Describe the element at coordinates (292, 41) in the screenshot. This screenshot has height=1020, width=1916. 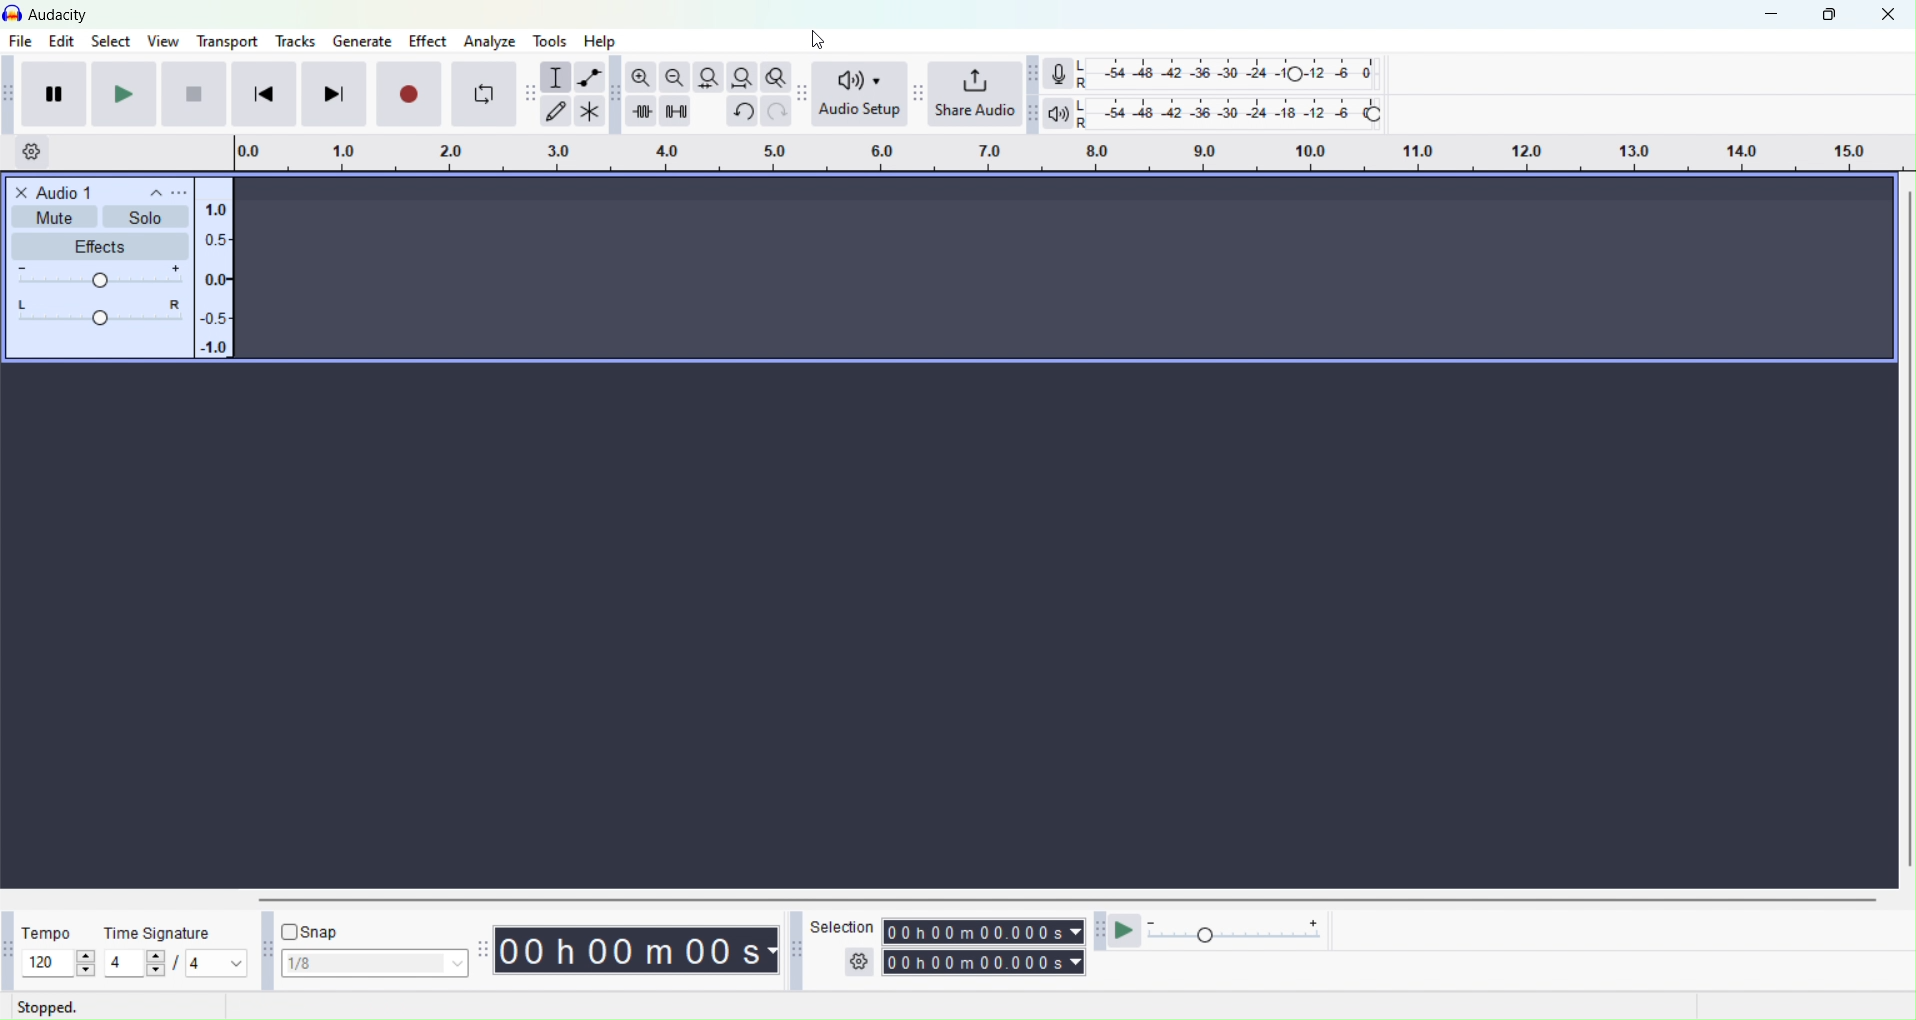
I see `Tools` at that location.